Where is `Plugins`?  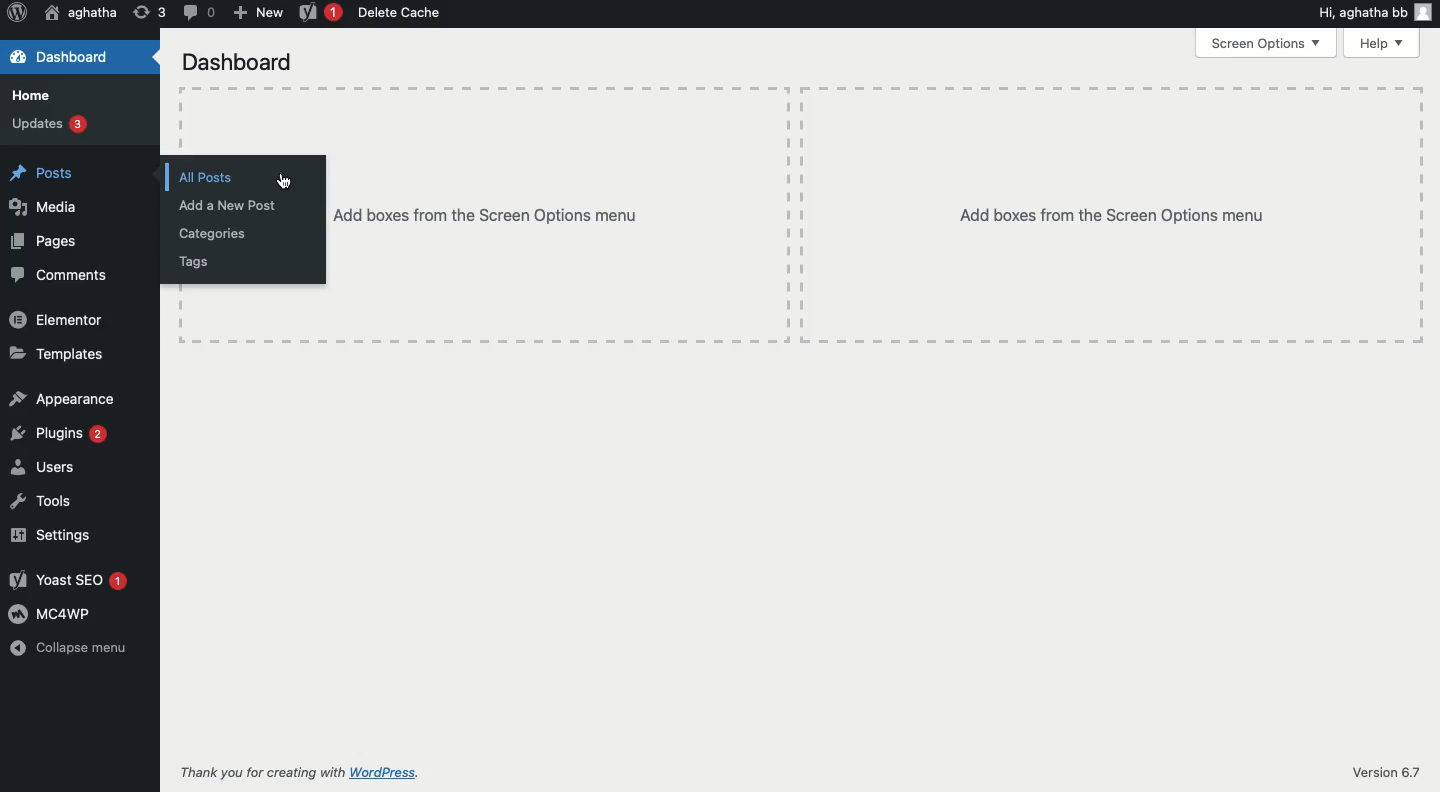
Plugins is located at coordinates (60, 433).